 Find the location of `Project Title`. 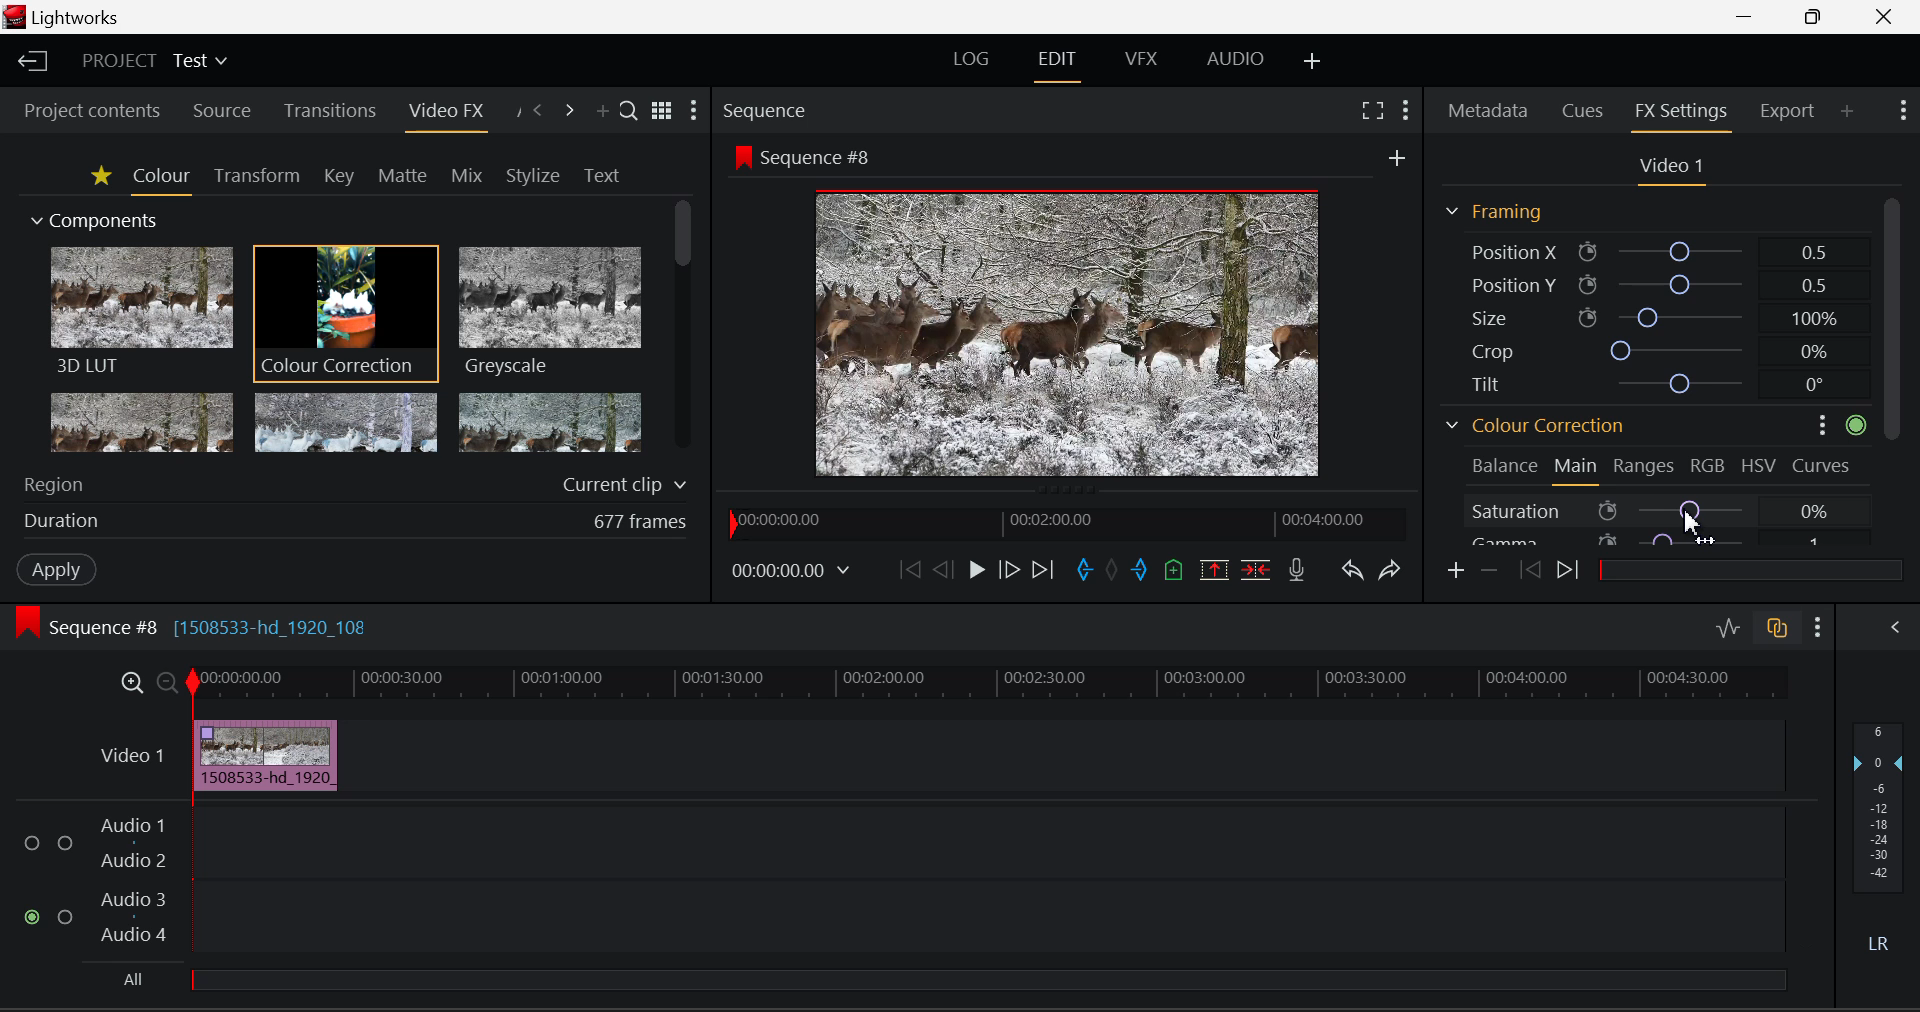

Project Title is located at coordinates (152, 61).